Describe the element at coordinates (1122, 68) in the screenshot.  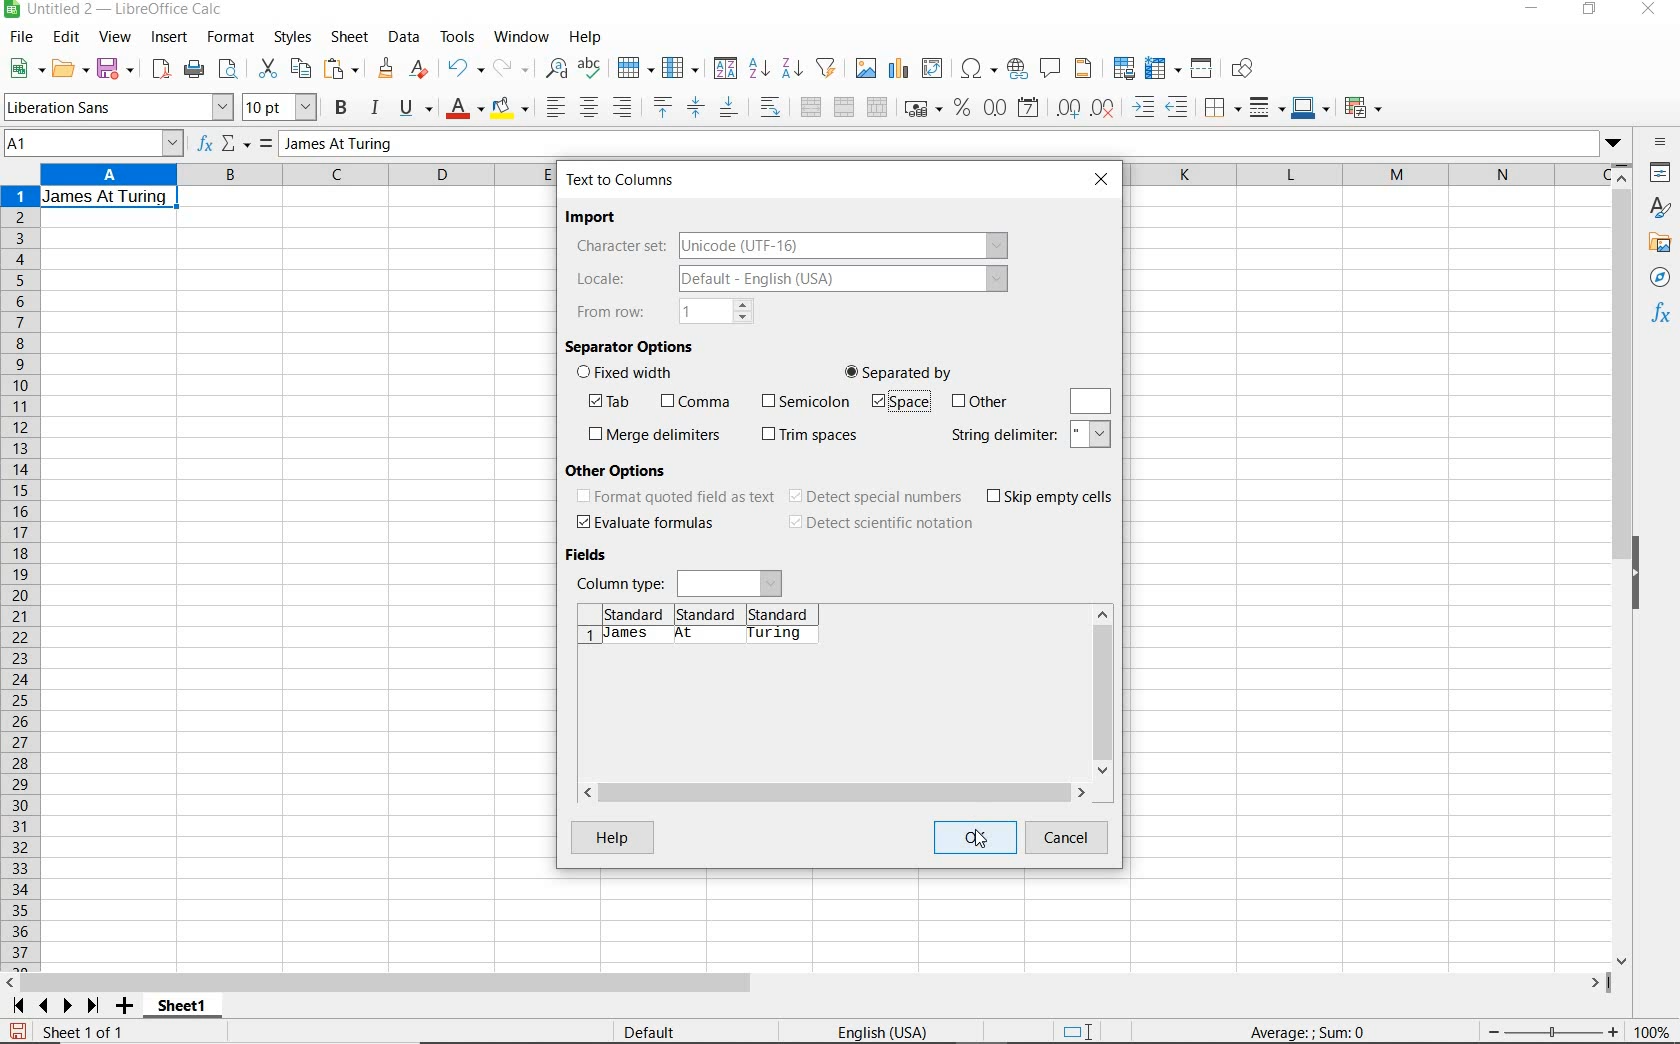
I see `define print area` at that location.